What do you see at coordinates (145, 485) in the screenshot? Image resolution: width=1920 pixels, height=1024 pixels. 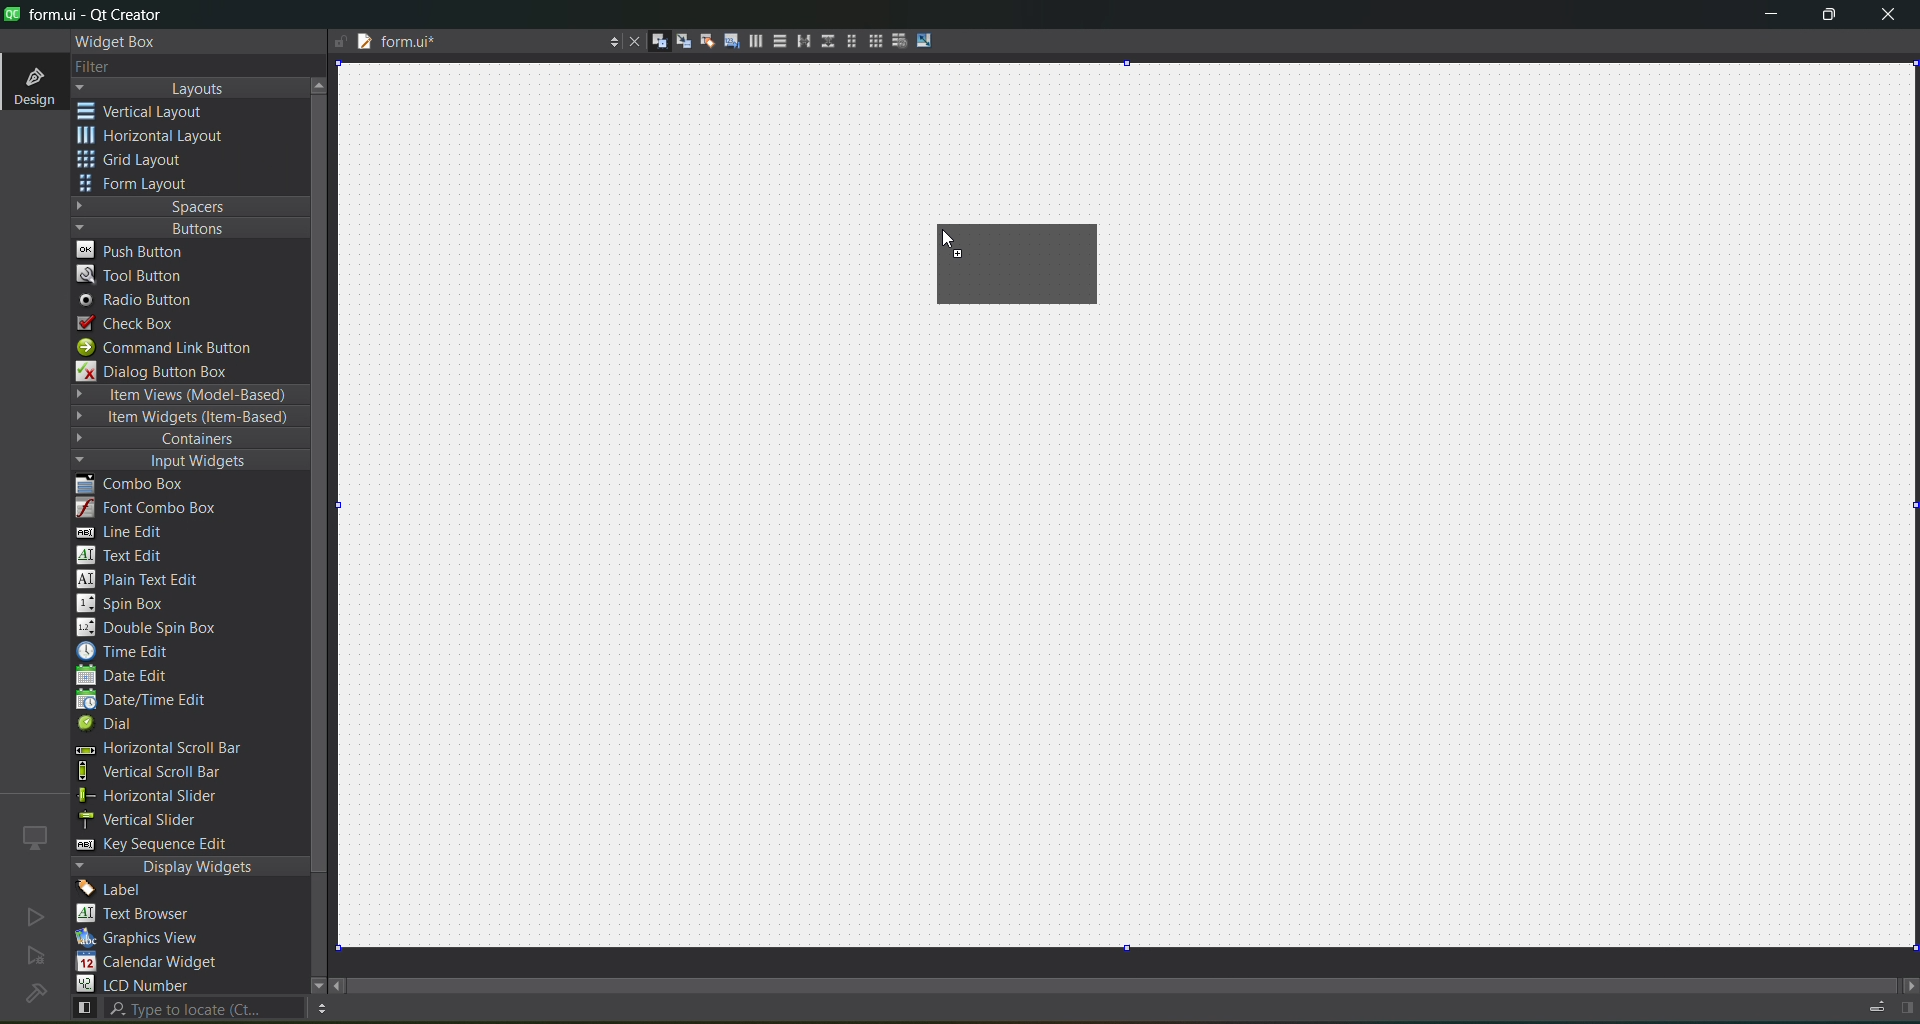 I see `combo box` at bounding box center [145, 485].